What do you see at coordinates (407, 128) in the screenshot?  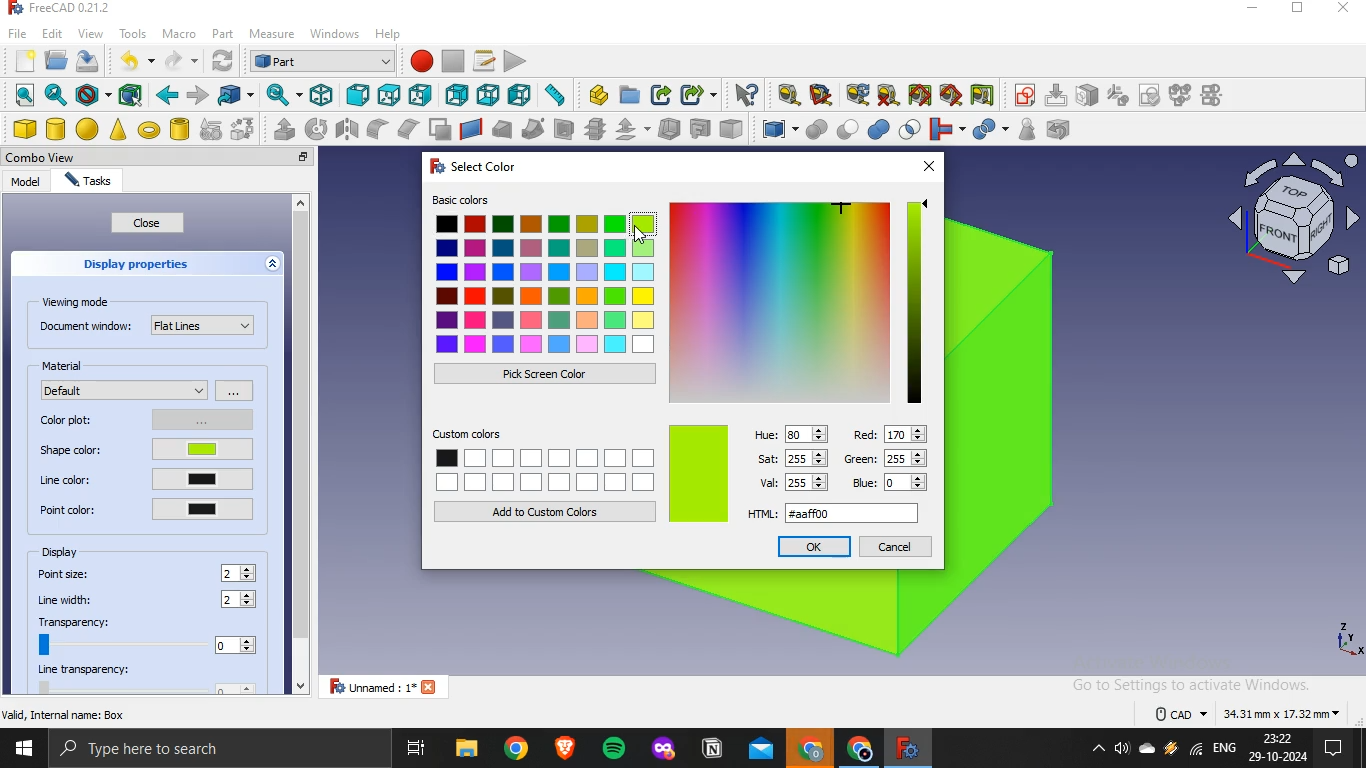 I see `chamfer` at bounding box center [407, 128].